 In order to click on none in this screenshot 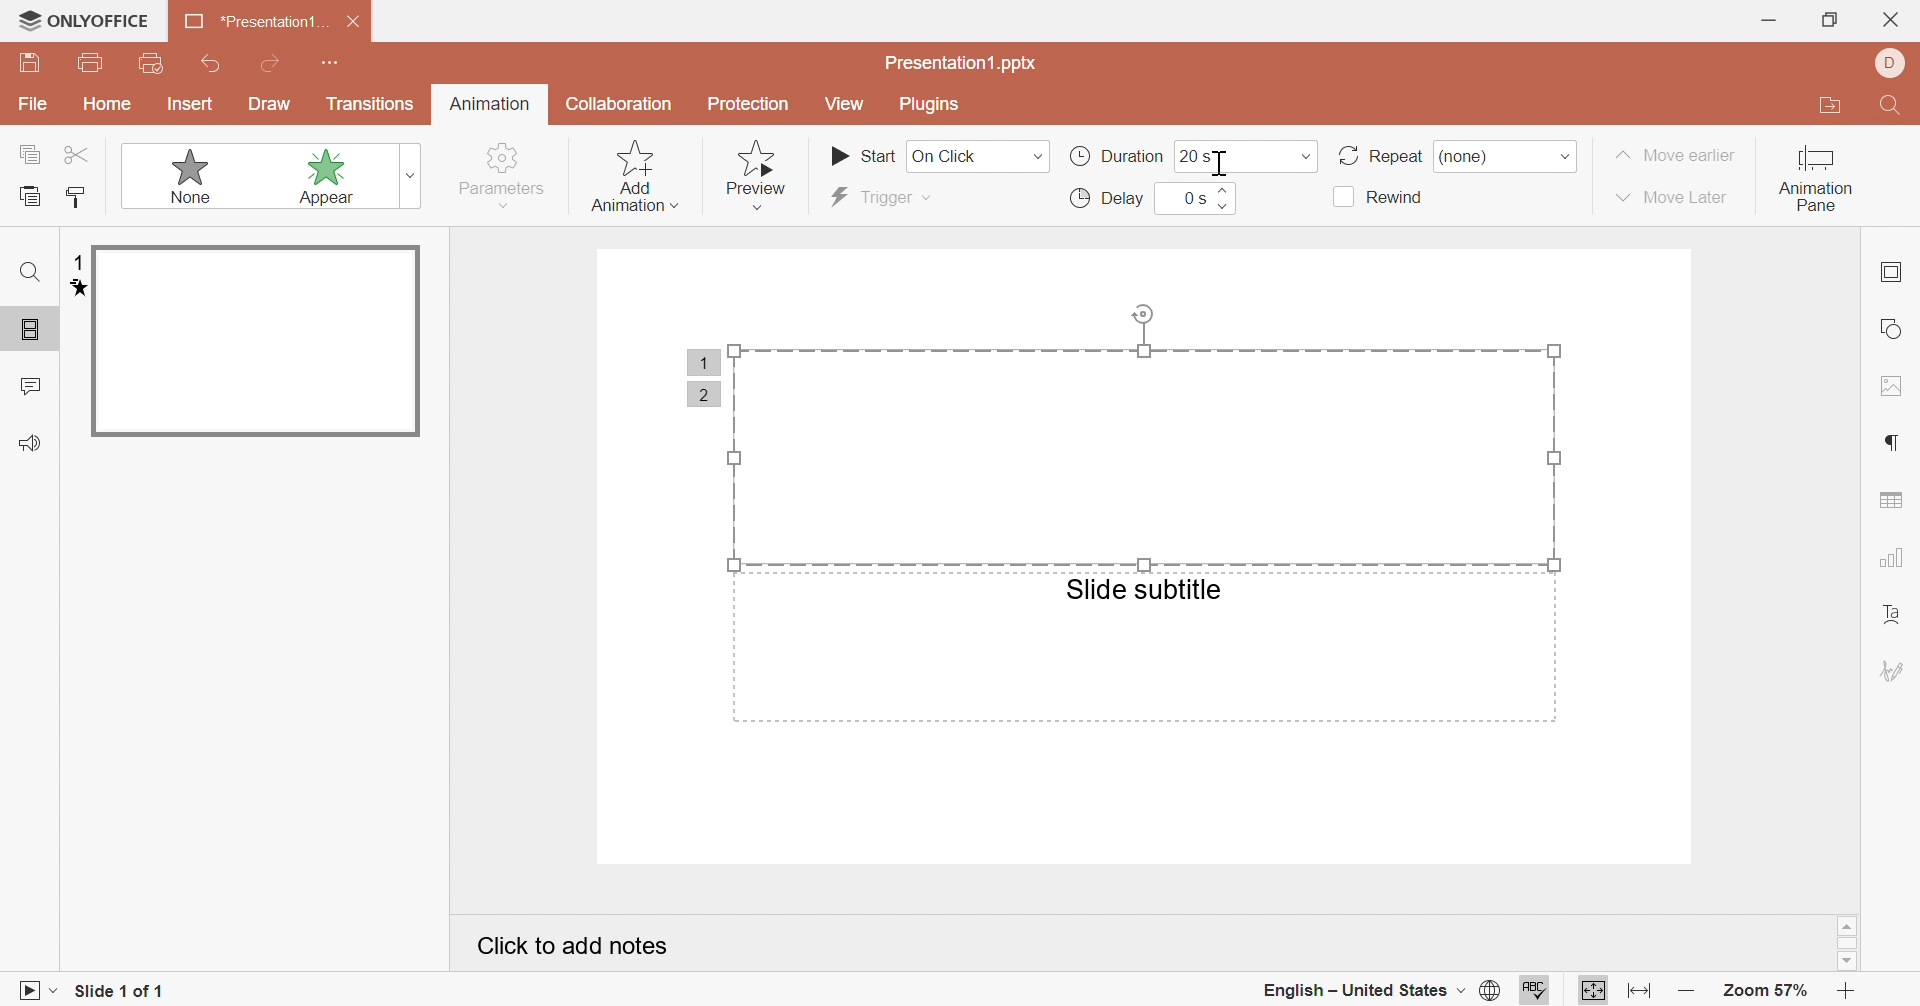, I will do `click(1479, 155)`.